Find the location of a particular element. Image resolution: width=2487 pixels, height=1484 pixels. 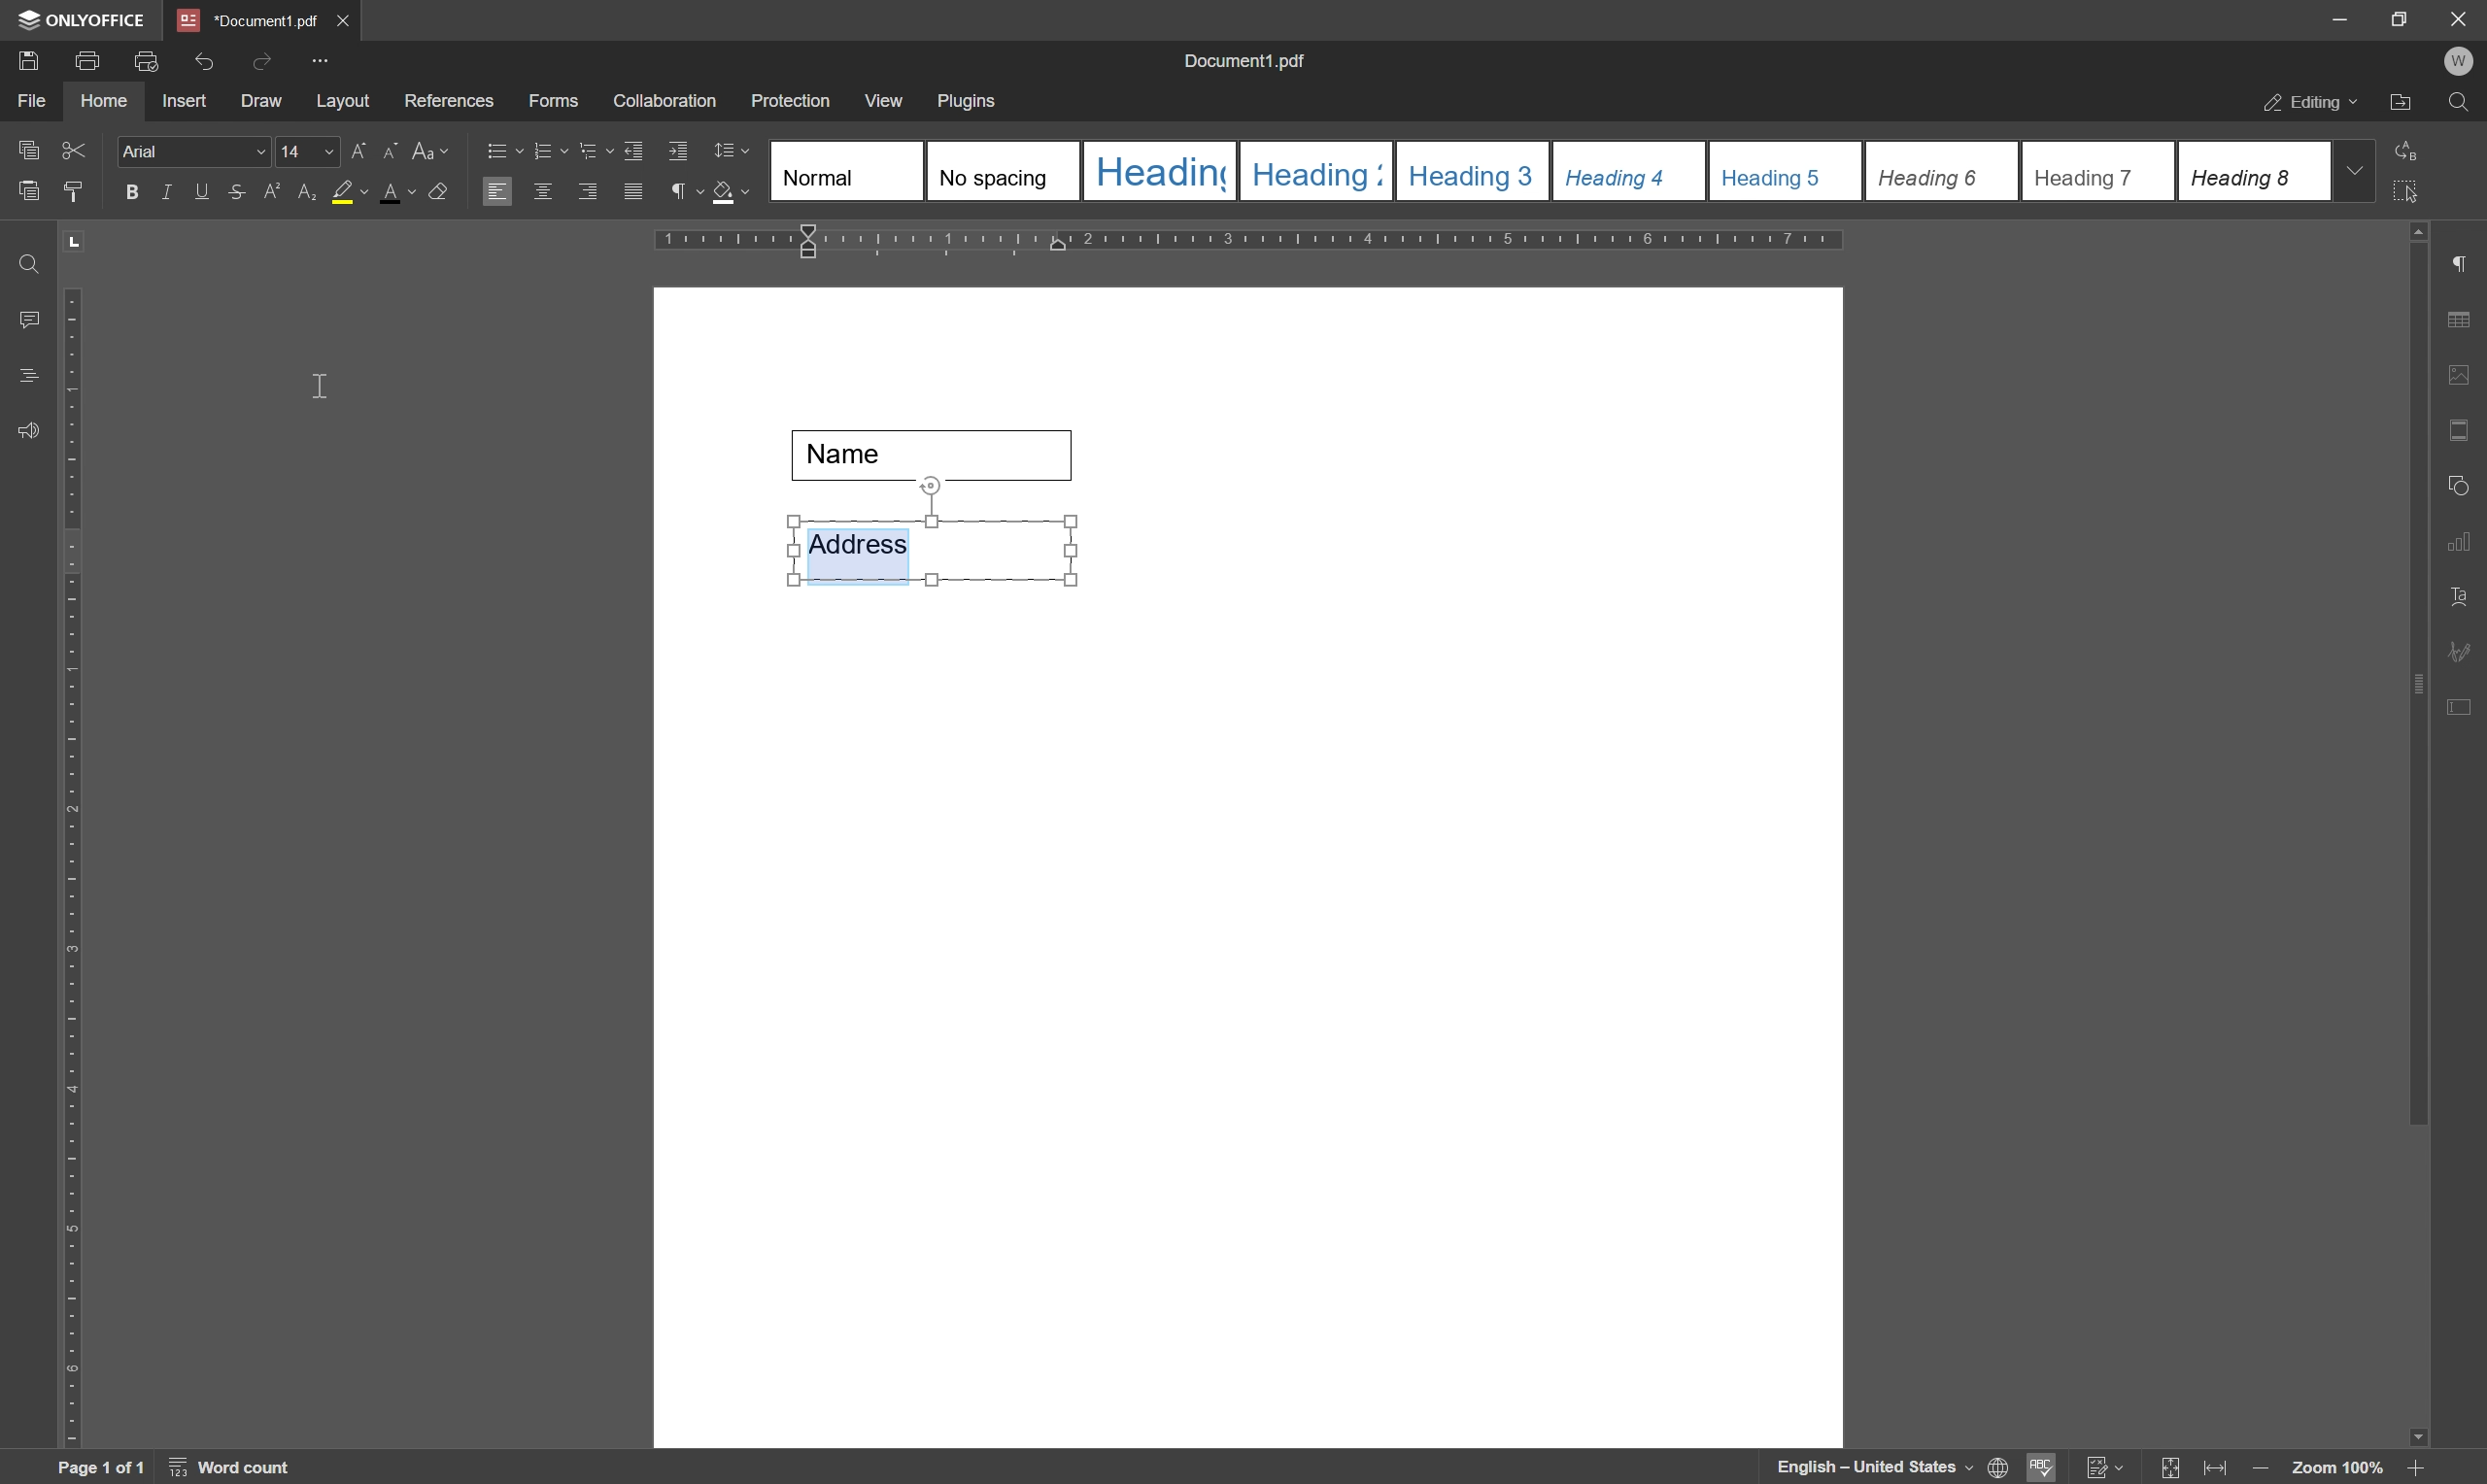

shape is located at coordinates (2464, 481).